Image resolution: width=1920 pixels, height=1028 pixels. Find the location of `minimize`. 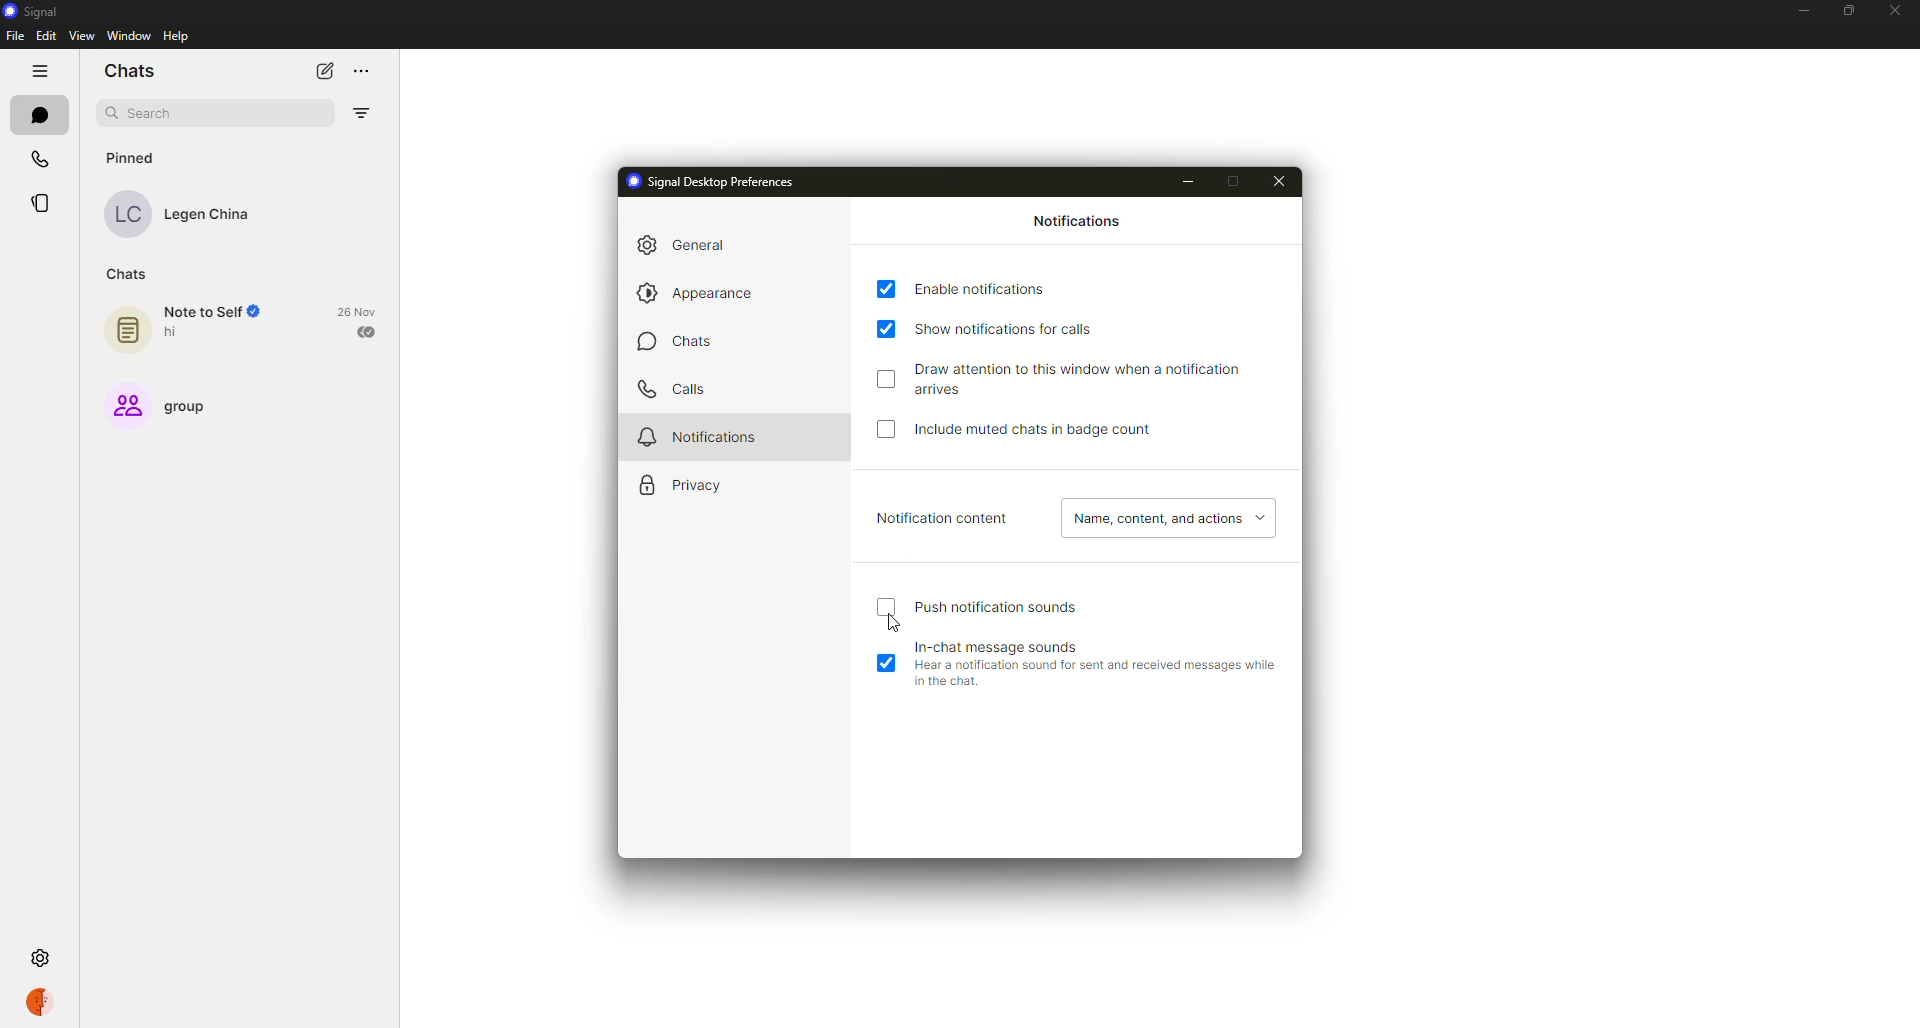

minimize is located at coordinates (1806, 10).